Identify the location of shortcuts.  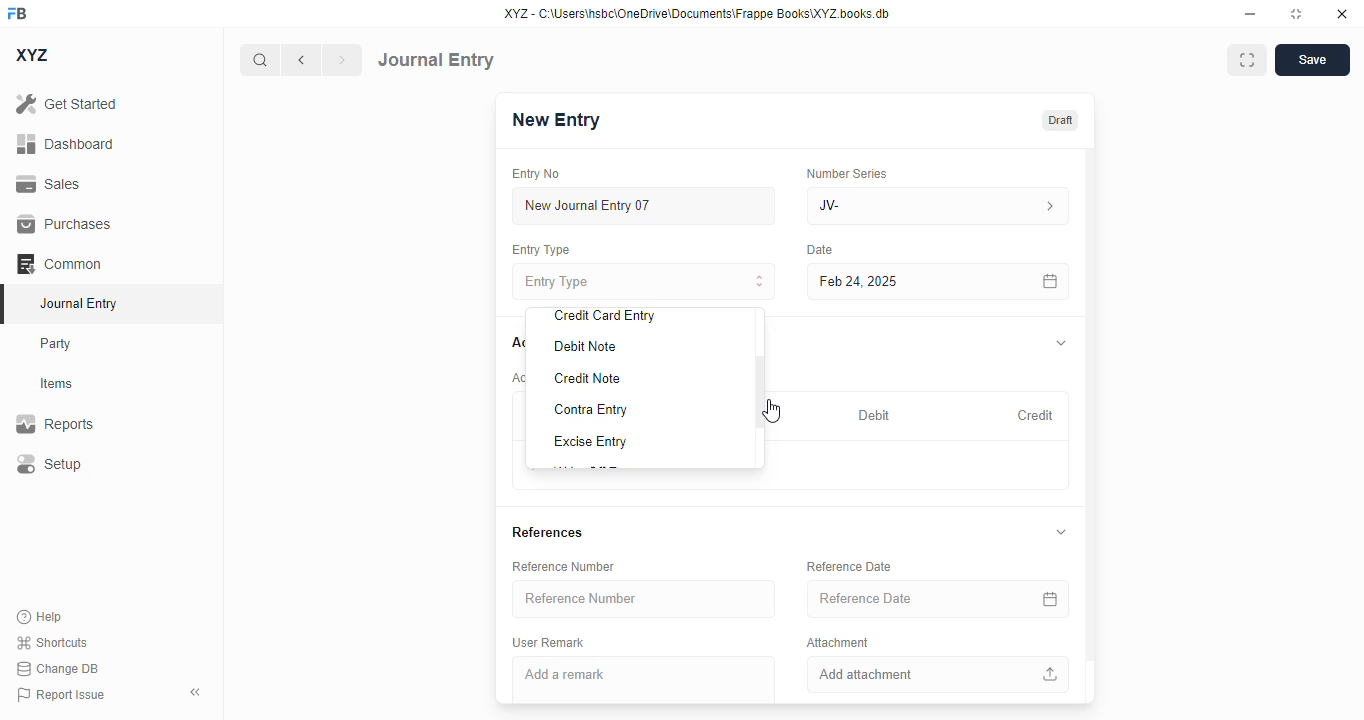
(52, 642).